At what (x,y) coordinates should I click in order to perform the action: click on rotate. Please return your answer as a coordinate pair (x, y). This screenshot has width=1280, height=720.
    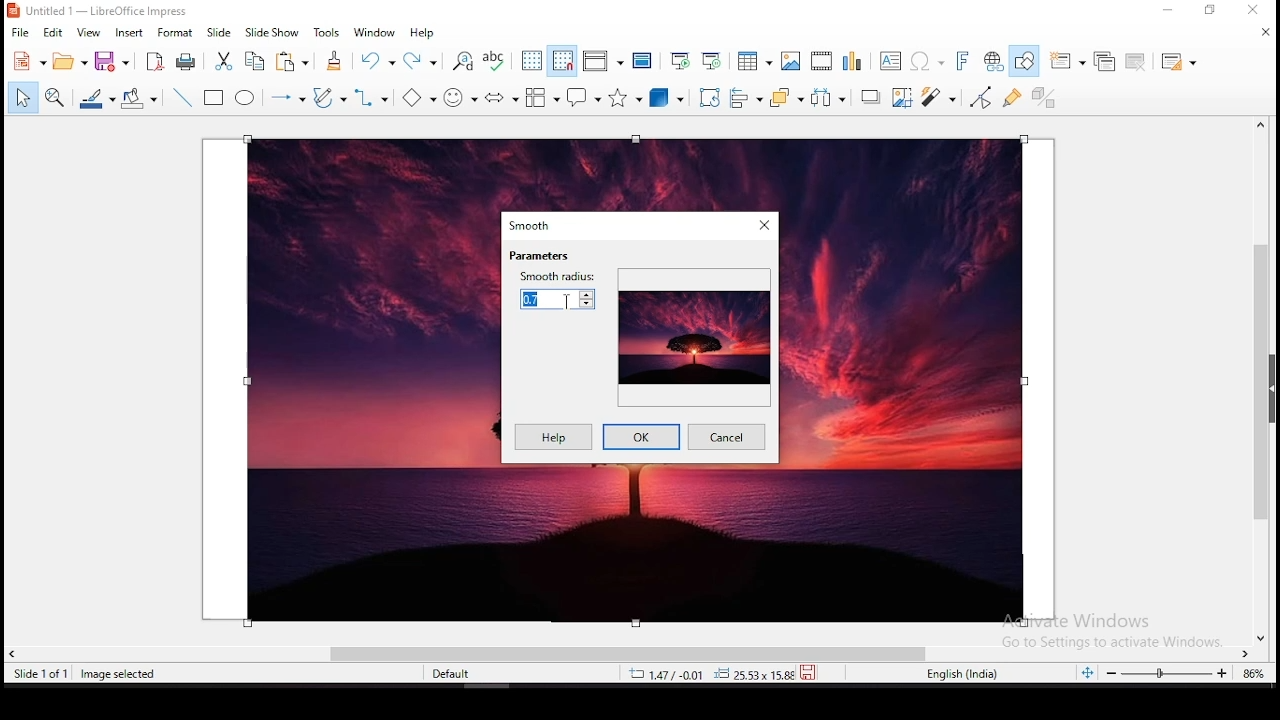
    Looking at the image, I should click on (707, 99).